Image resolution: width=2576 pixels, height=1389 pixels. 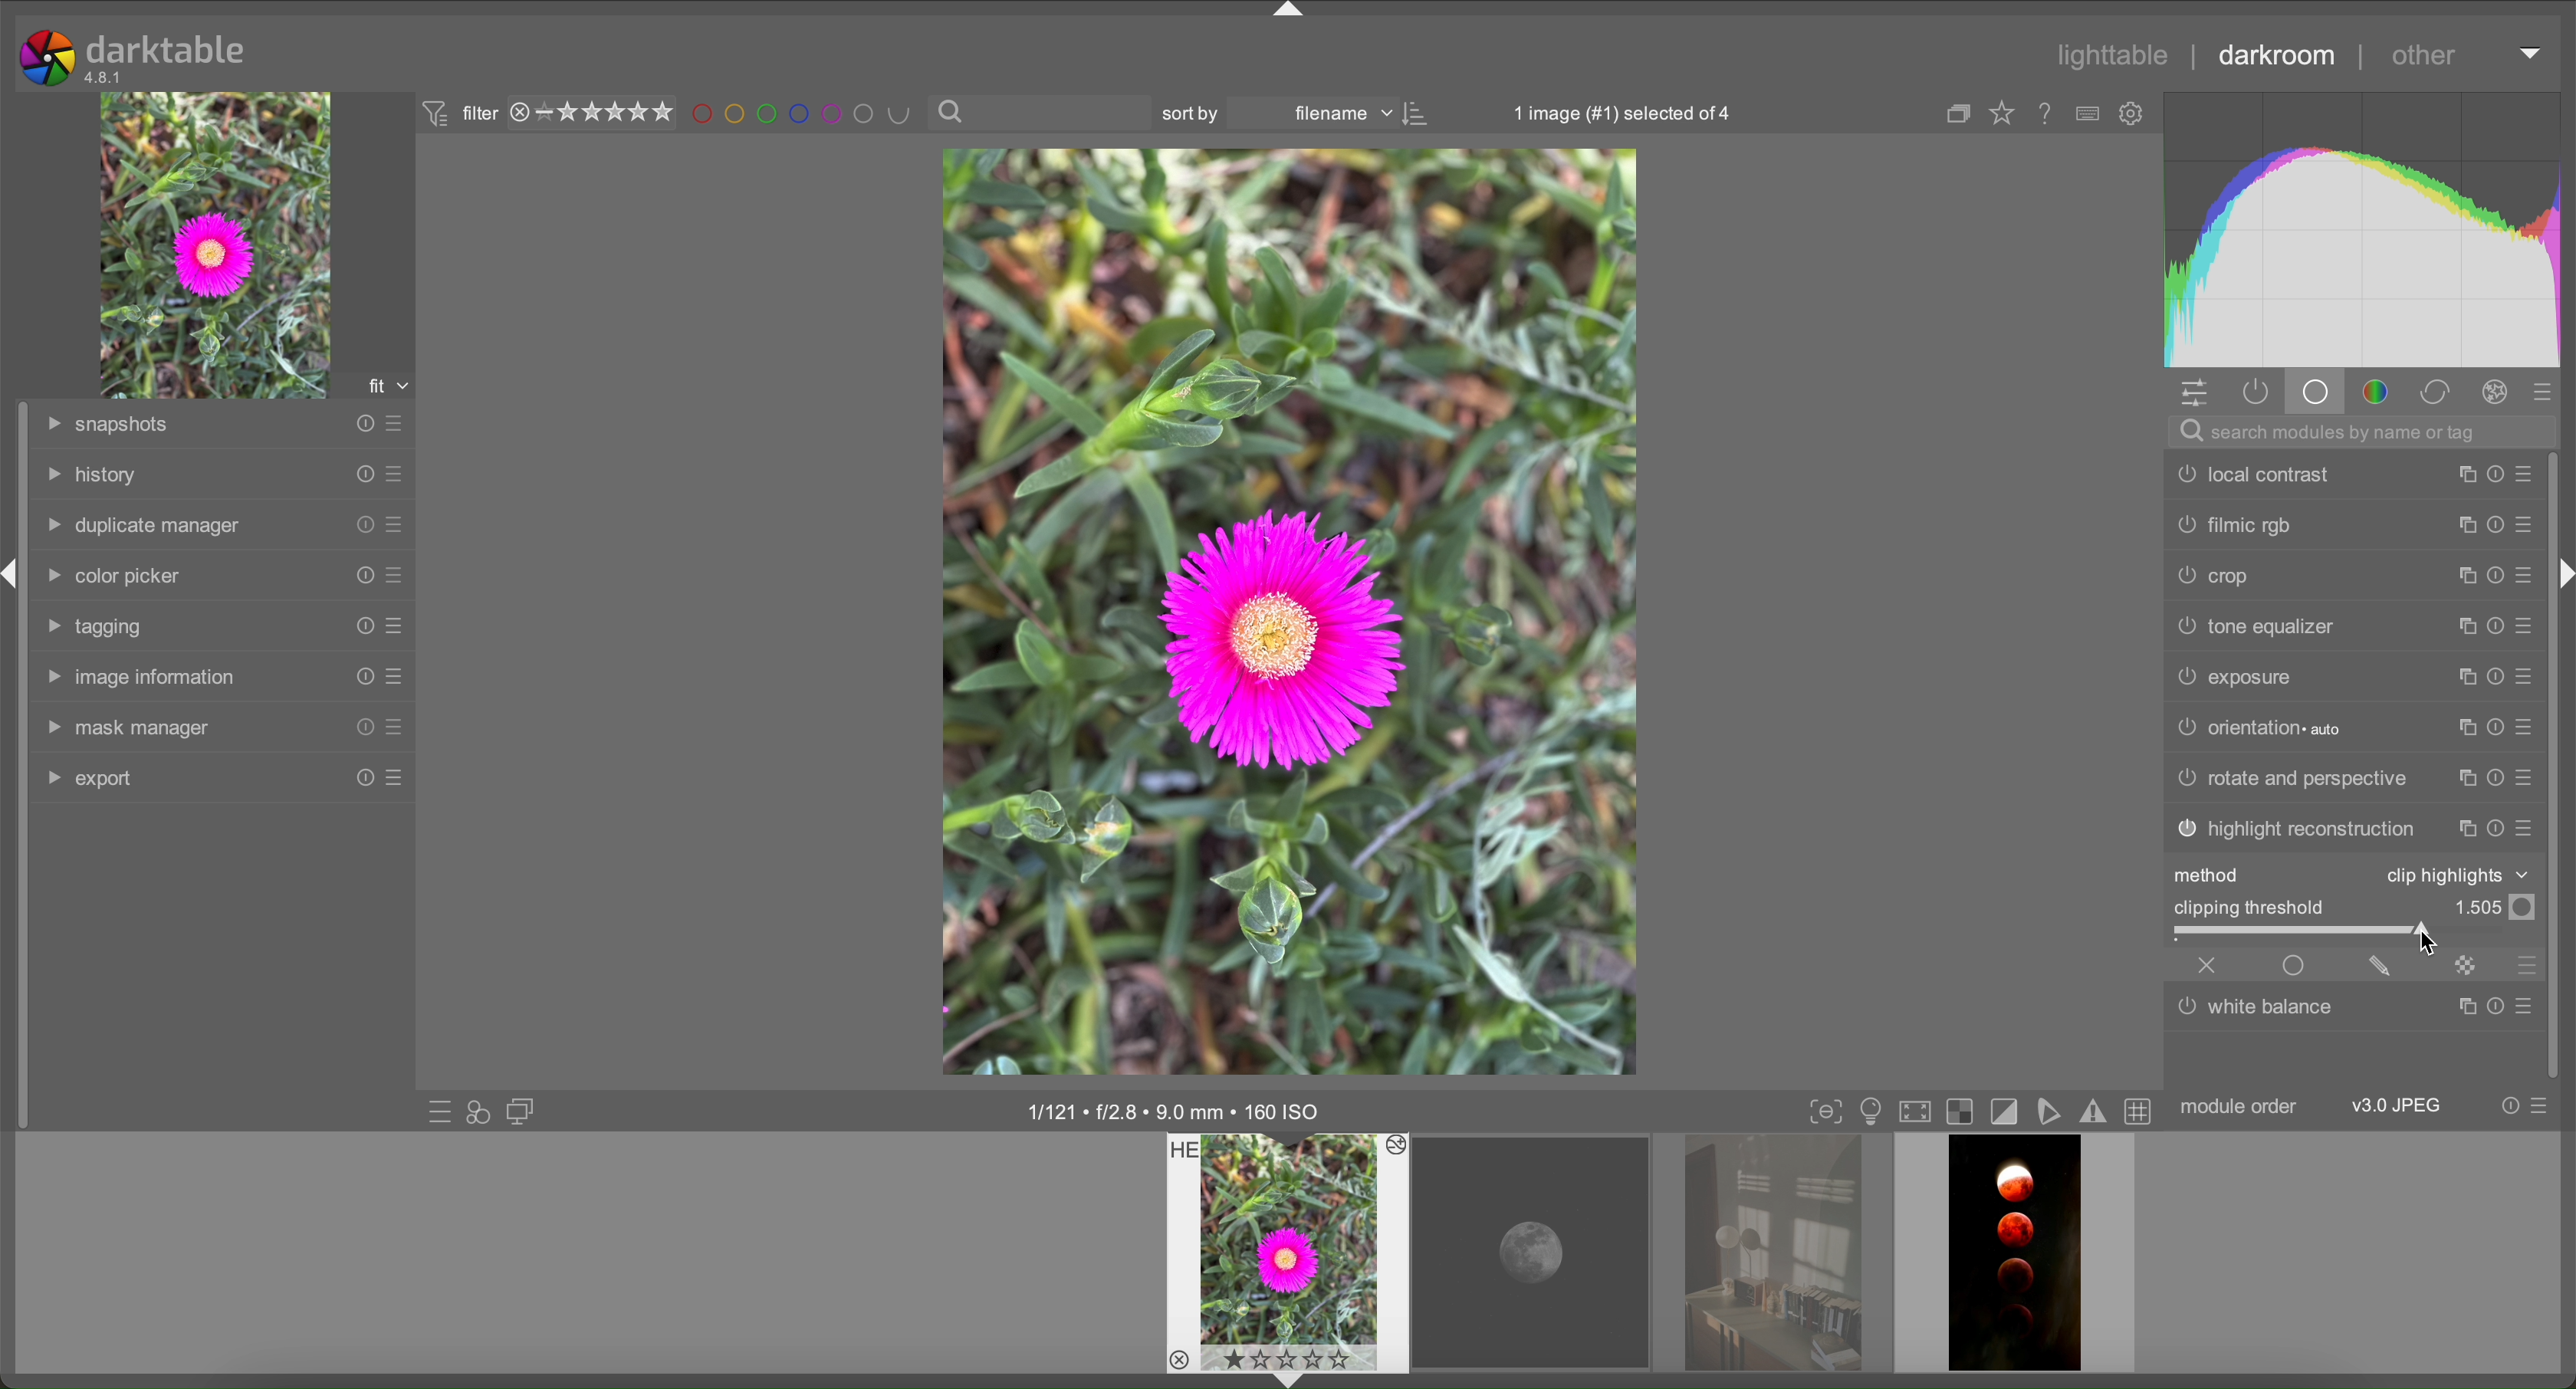 I want to click on set display profile, so click(x=1916, y=1112).